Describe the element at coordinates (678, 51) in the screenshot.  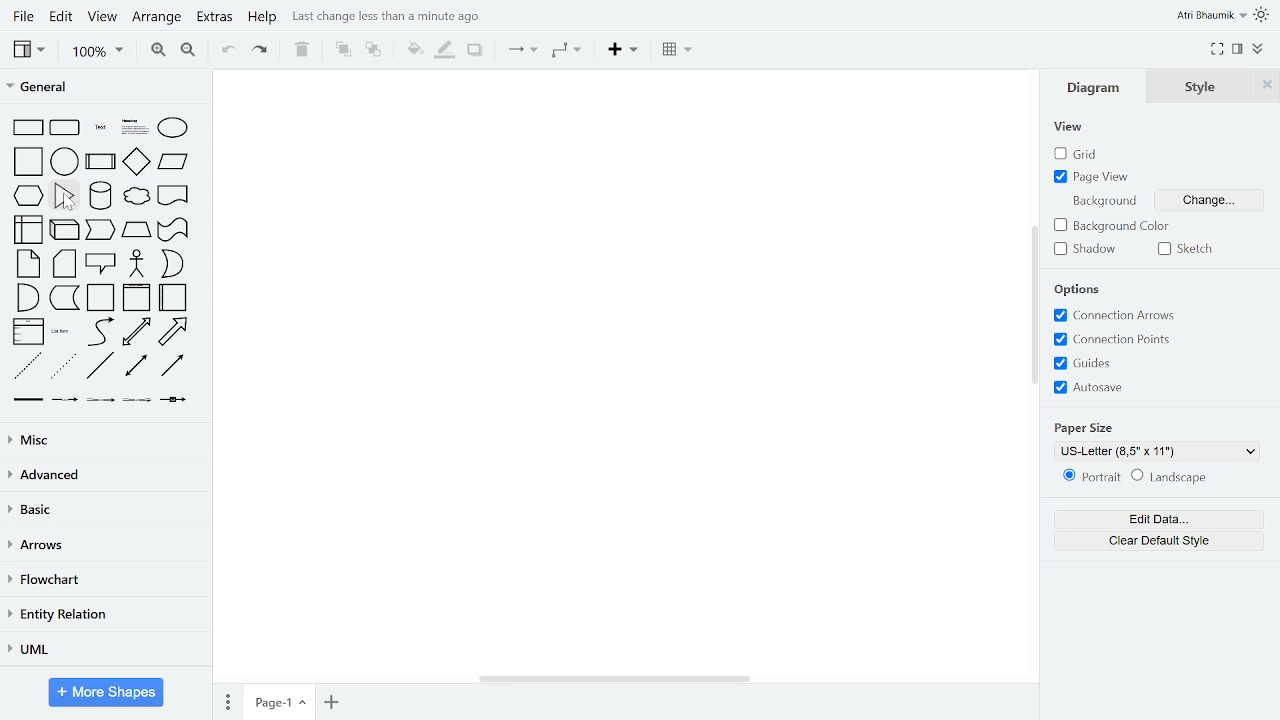
I see `table` at that location.